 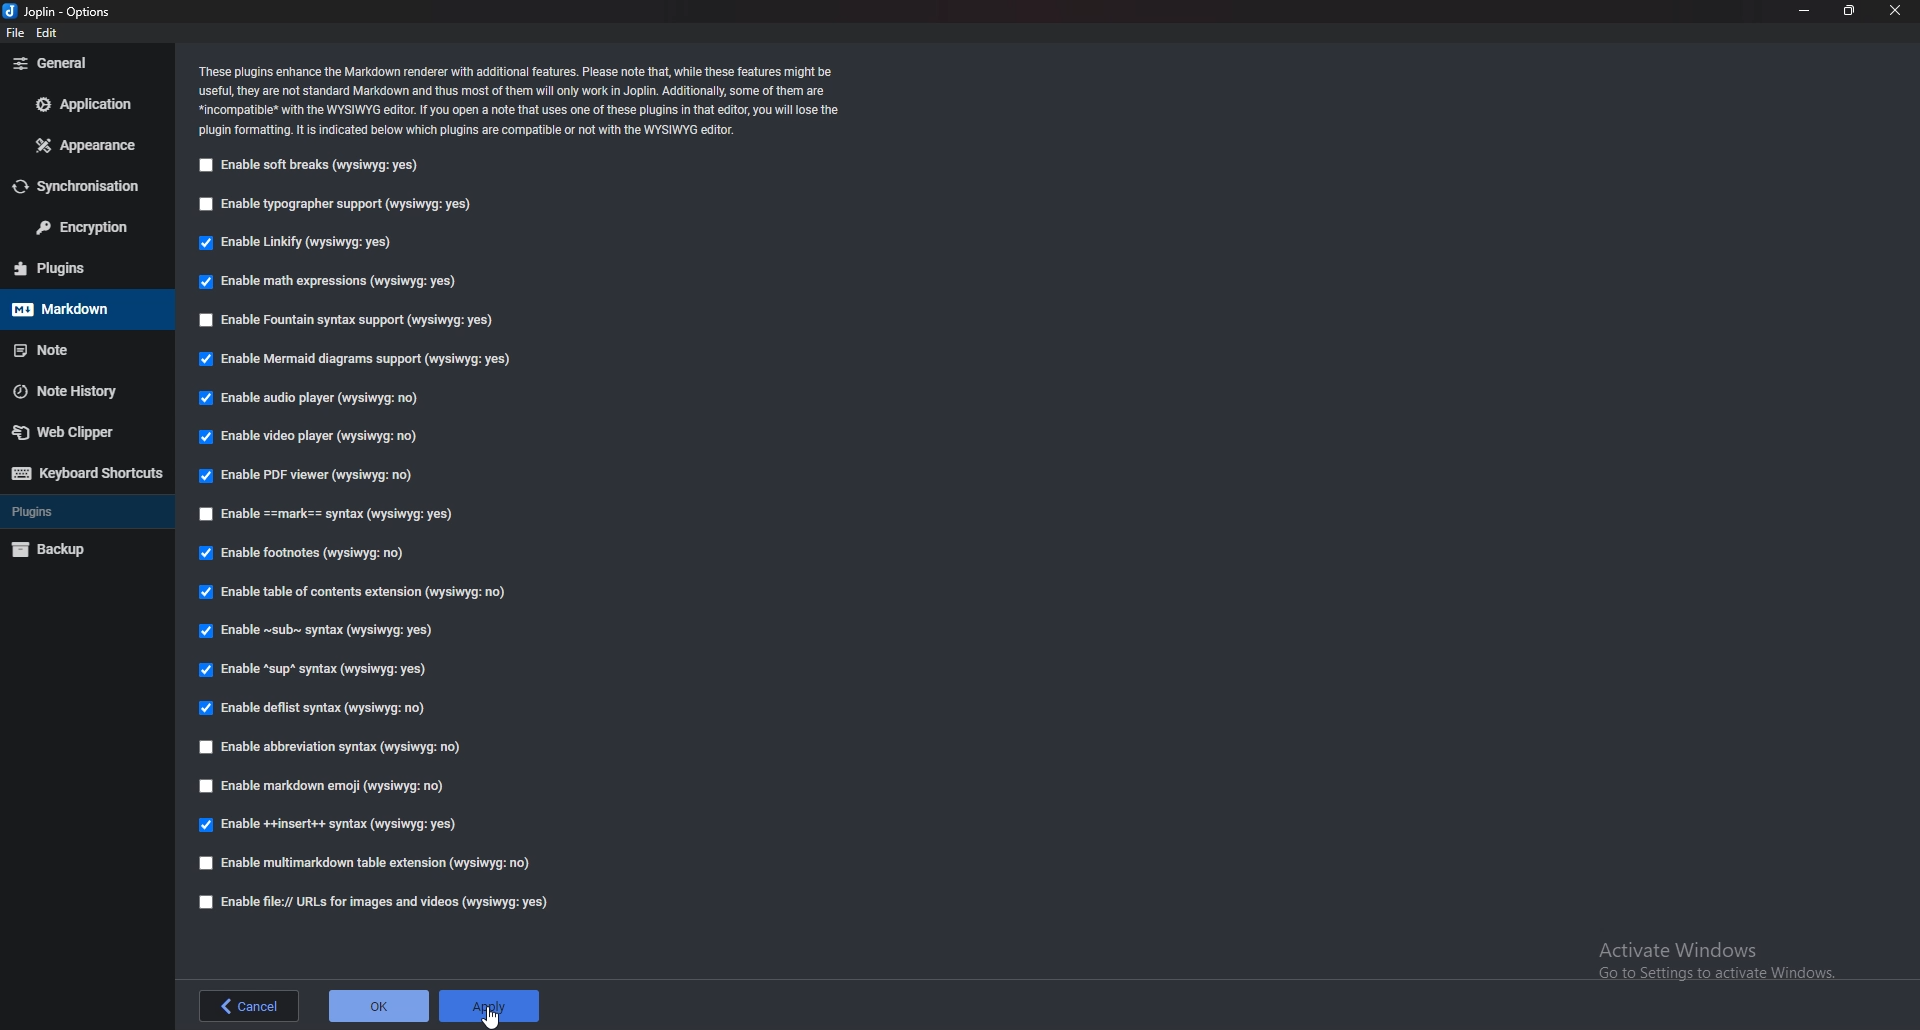 I want to click on Plugins, so click(x=80, y=511).